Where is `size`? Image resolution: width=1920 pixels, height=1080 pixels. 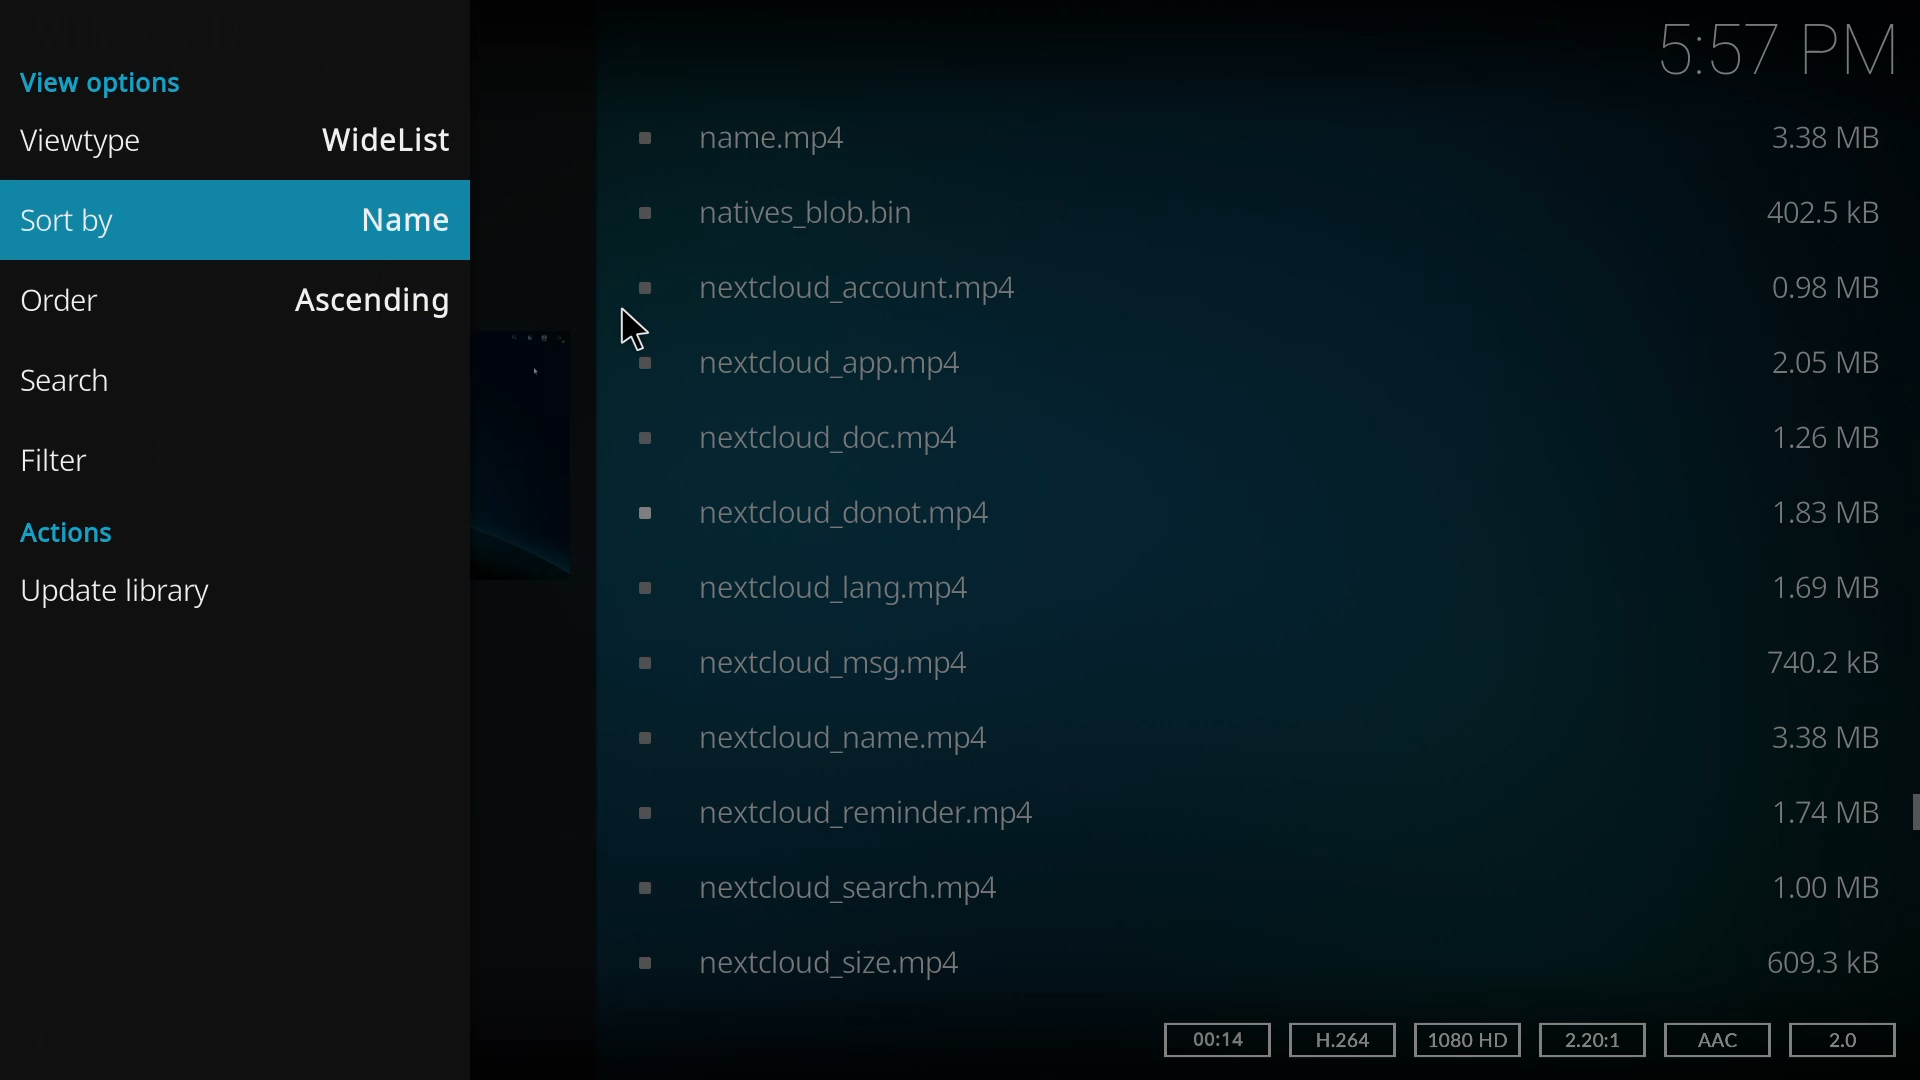
size is located at coordinates (1831, 511).